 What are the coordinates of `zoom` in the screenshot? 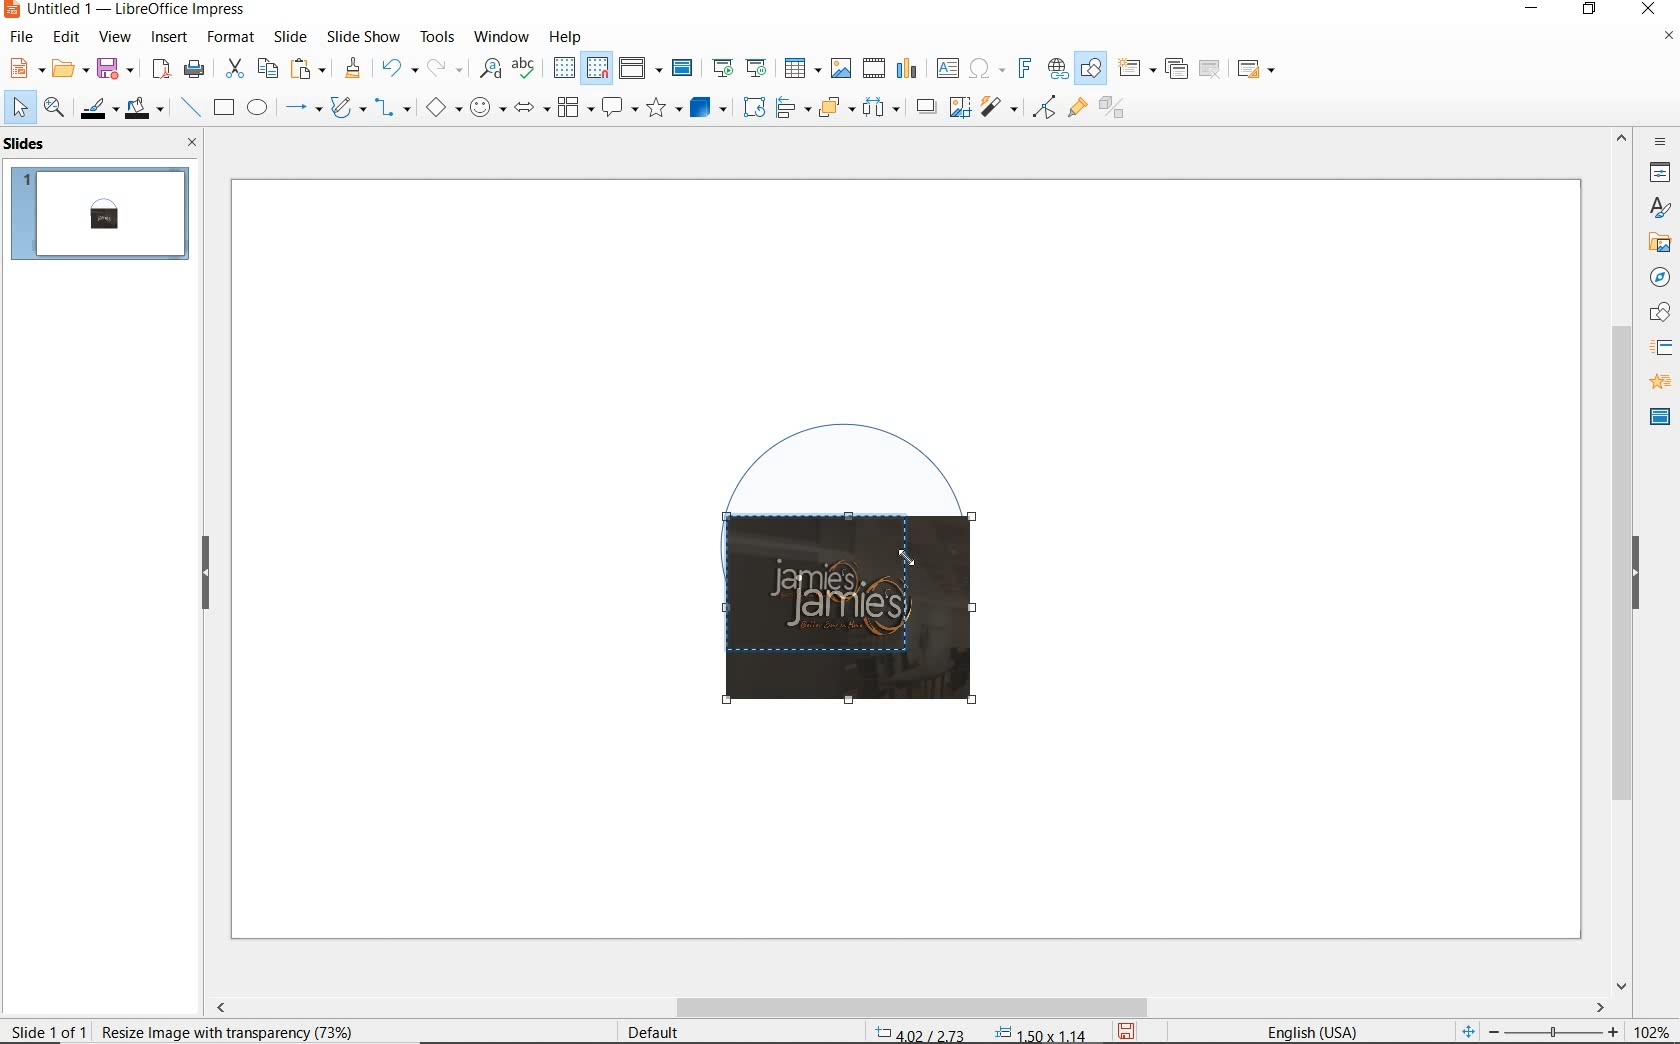 It's located at (1559, 1032).